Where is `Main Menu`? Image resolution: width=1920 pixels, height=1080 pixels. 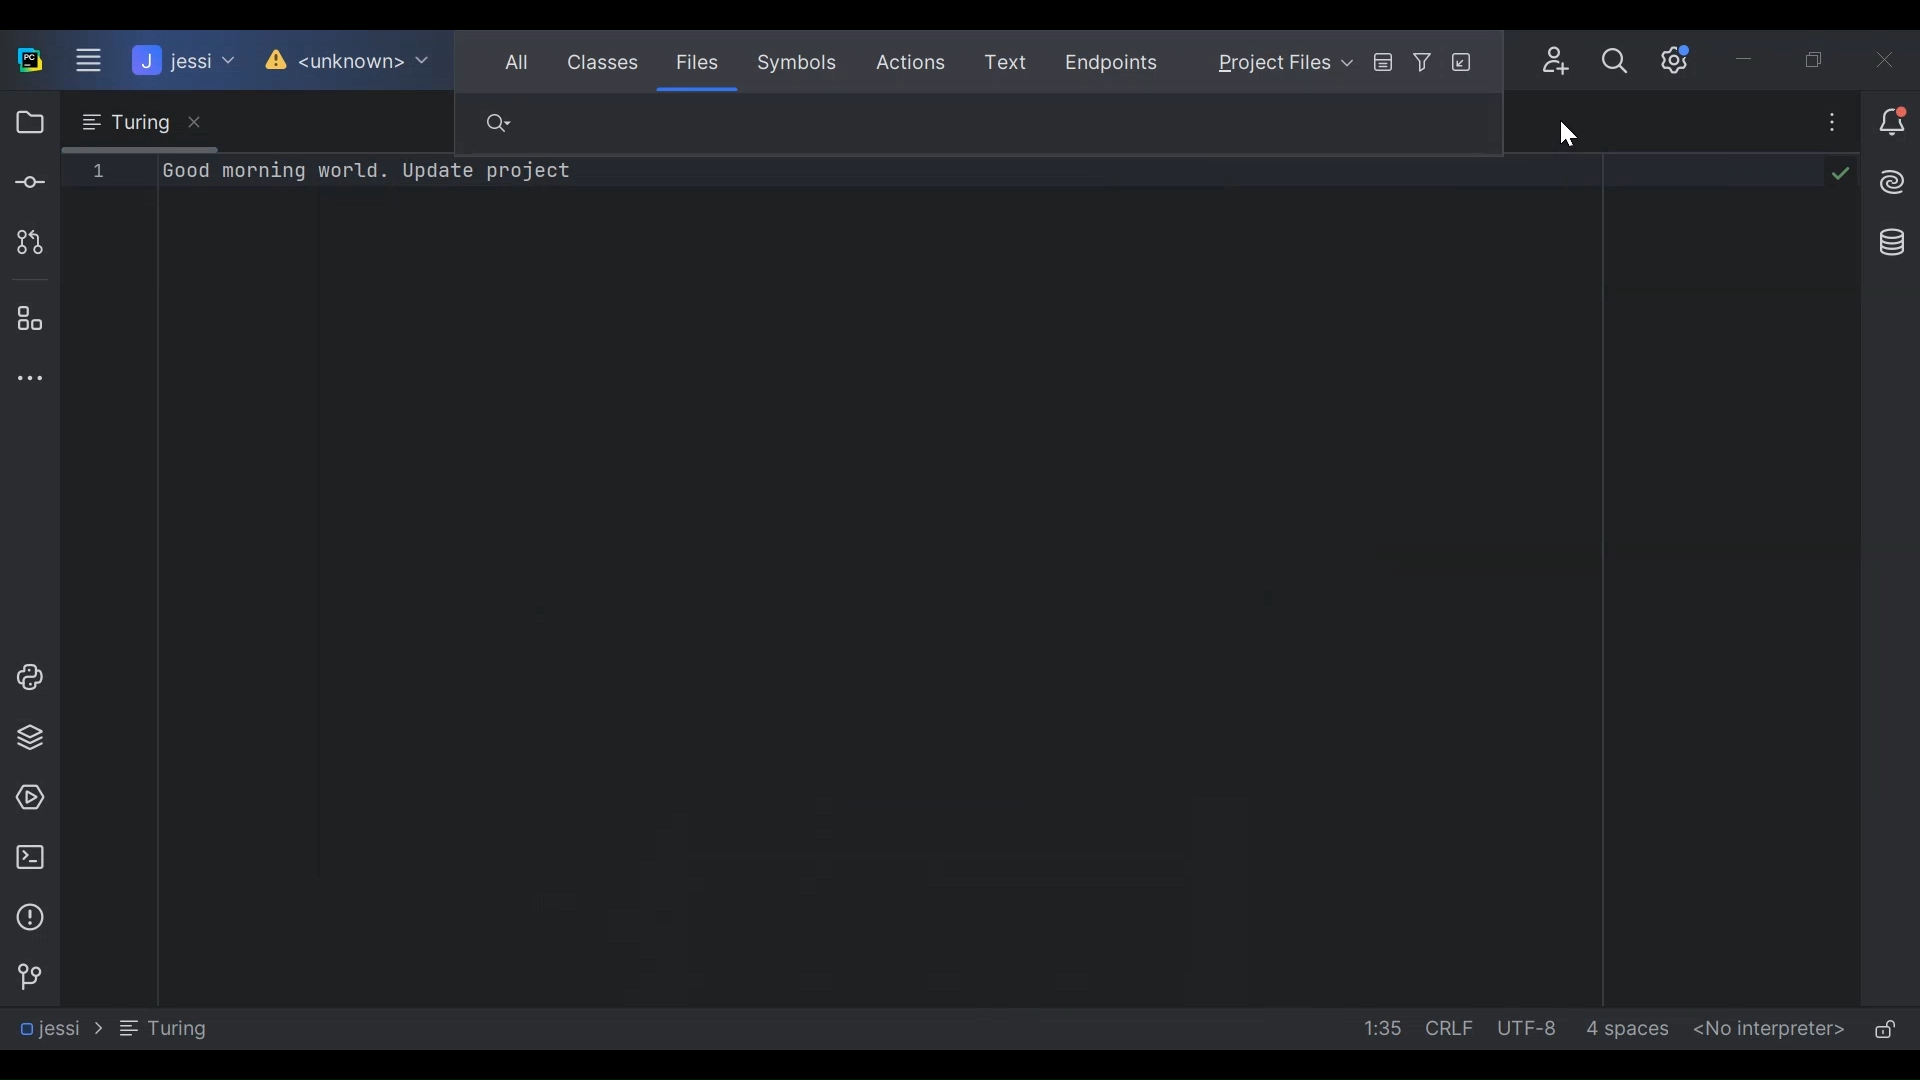 Main Menu is located at coordinates (79, 61).